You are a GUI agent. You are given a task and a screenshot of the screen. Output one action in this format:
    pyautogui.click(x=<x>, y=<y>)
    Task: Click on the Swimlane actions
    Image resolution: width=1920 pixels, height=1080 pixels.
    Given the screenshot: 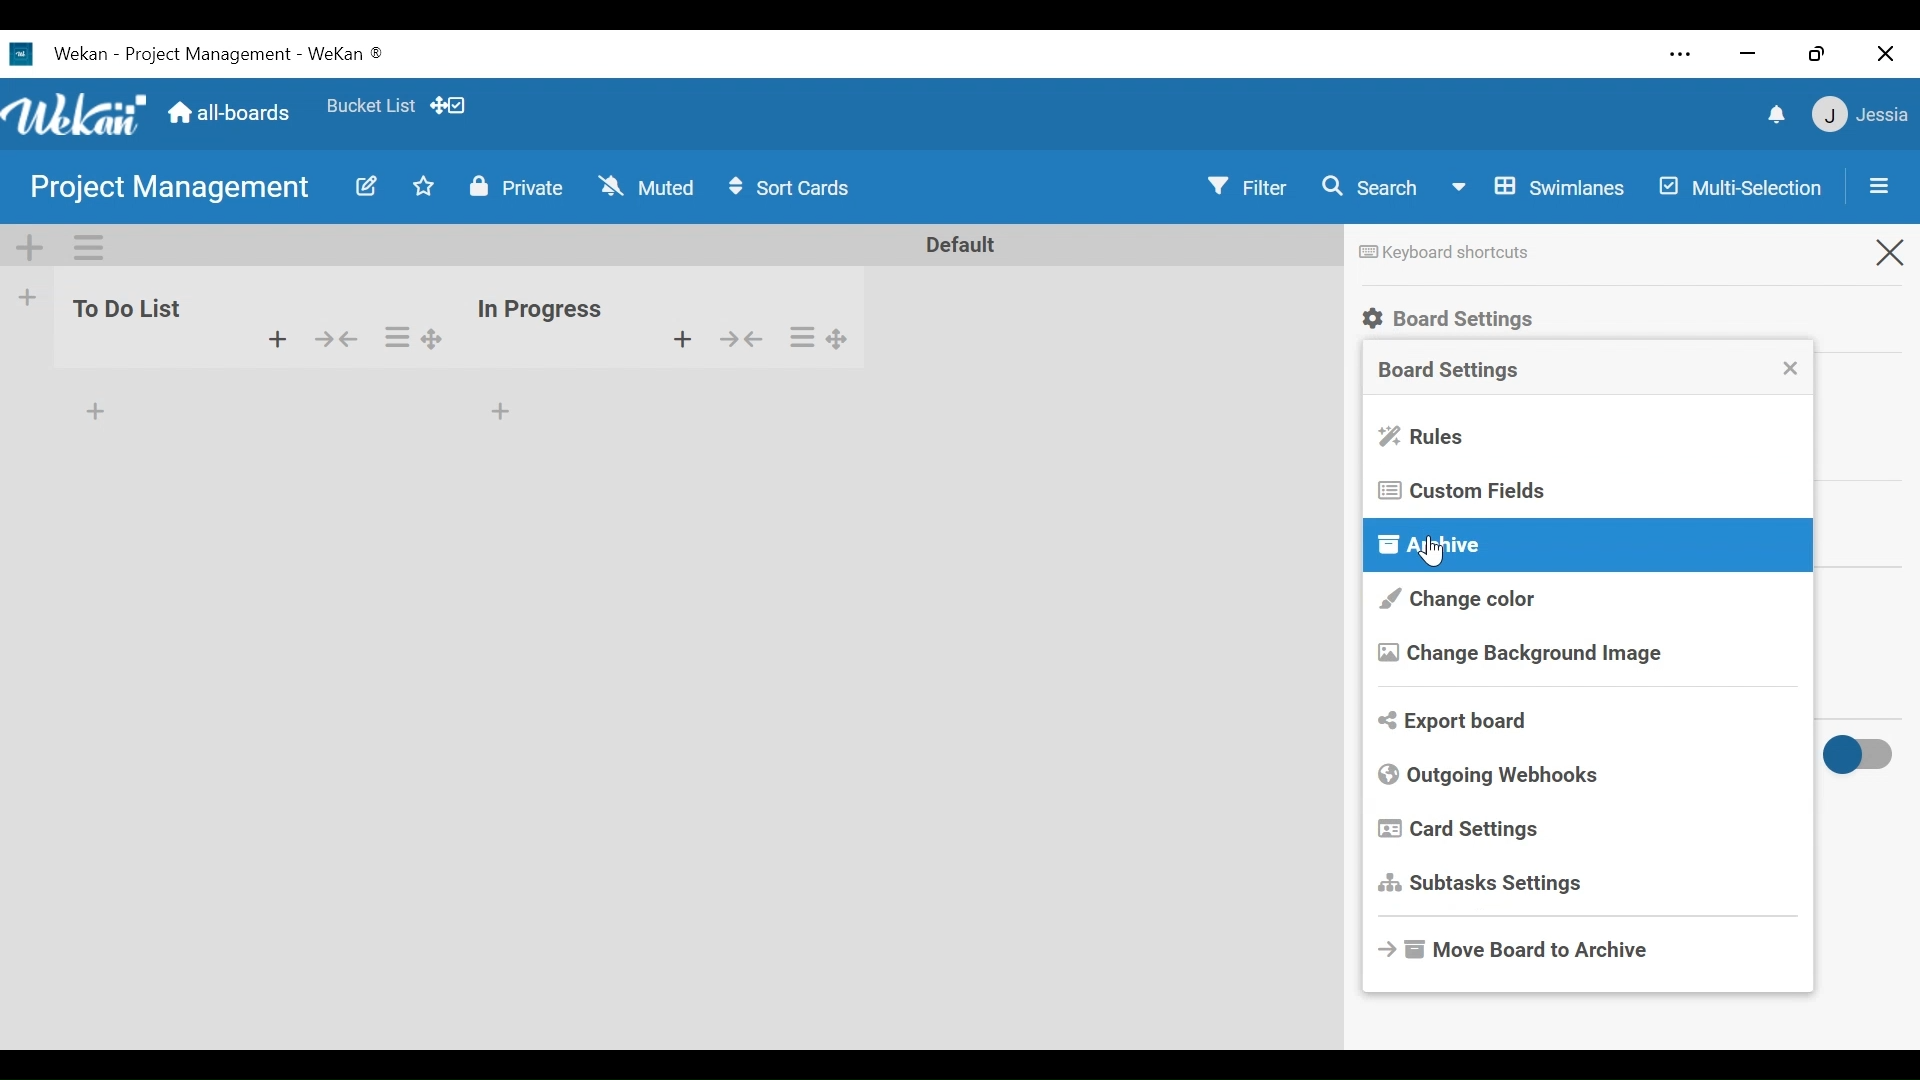 What is the action you would take?
    pyautogui.click(x=89, y=248)
    